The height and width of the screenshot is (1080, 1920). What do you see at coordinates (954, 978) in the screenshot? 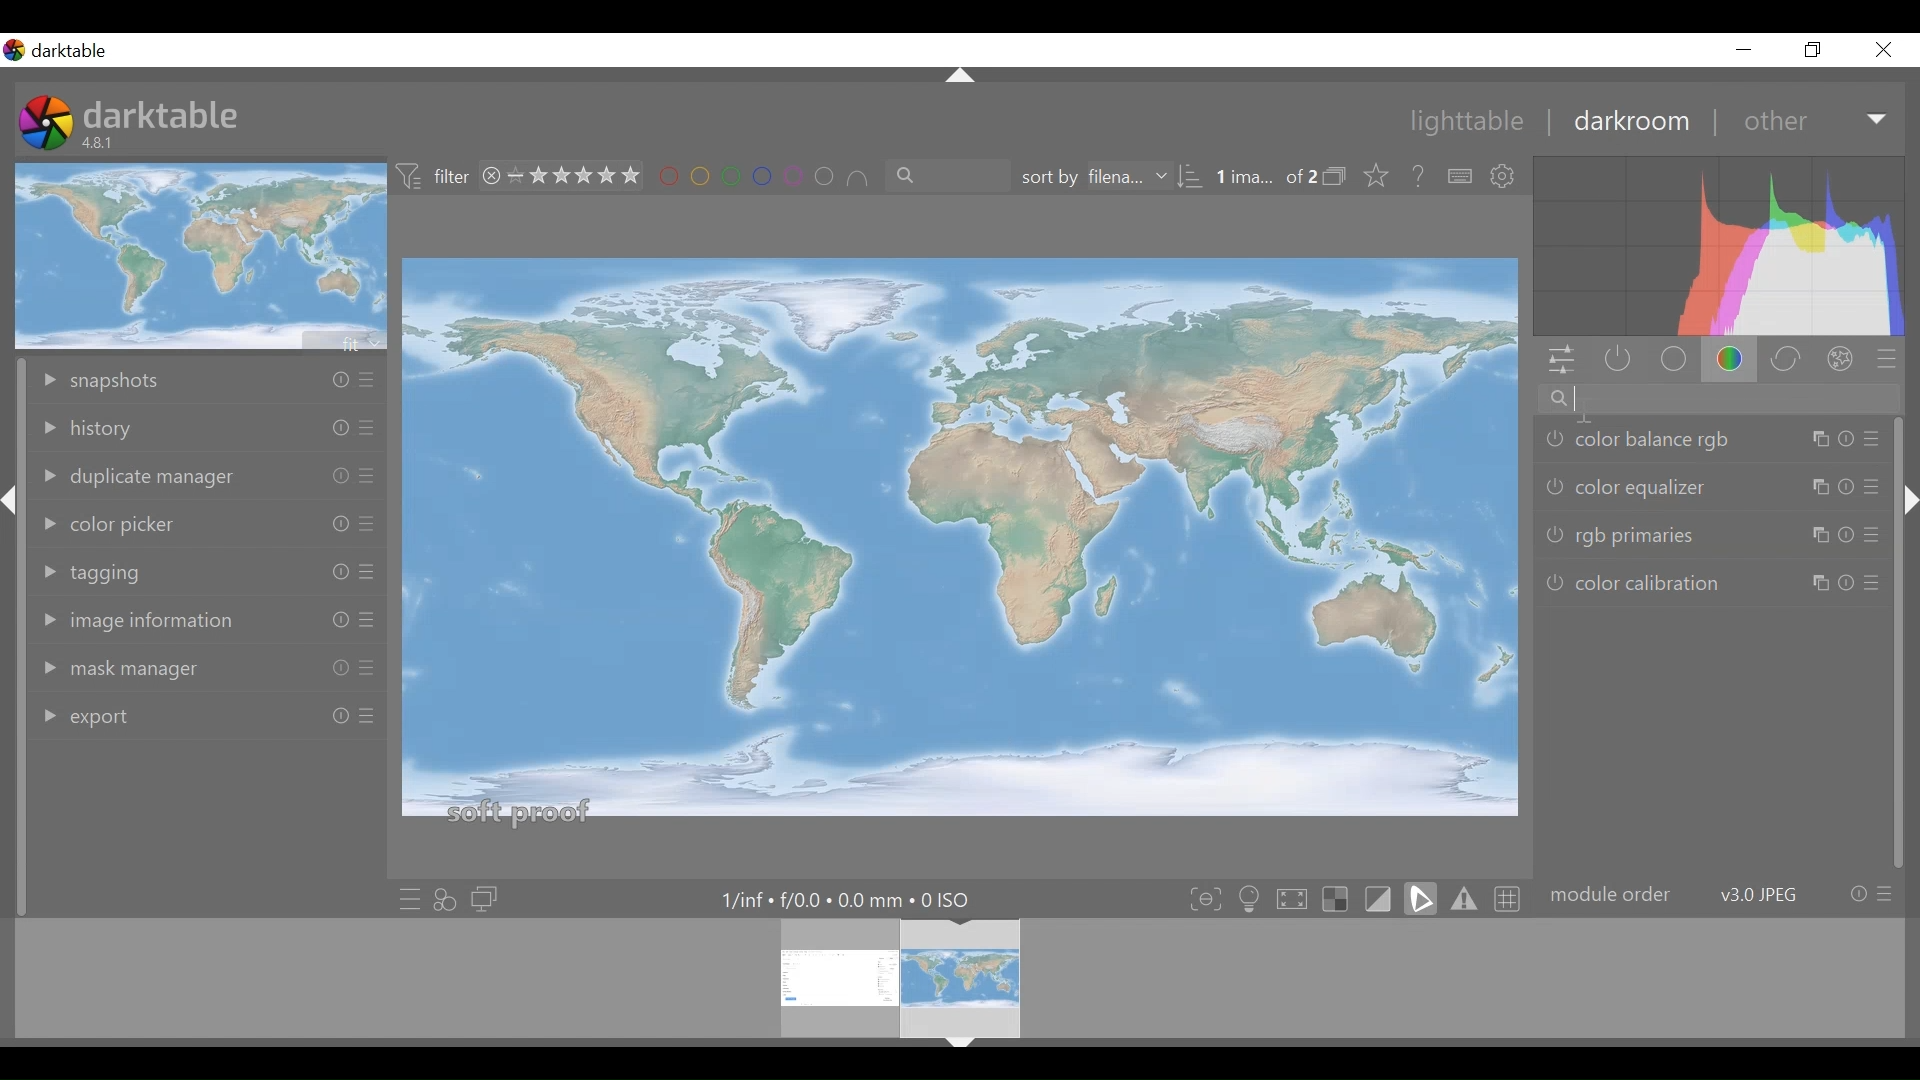
I see `filmstrip` at bounding box center [954, 978].